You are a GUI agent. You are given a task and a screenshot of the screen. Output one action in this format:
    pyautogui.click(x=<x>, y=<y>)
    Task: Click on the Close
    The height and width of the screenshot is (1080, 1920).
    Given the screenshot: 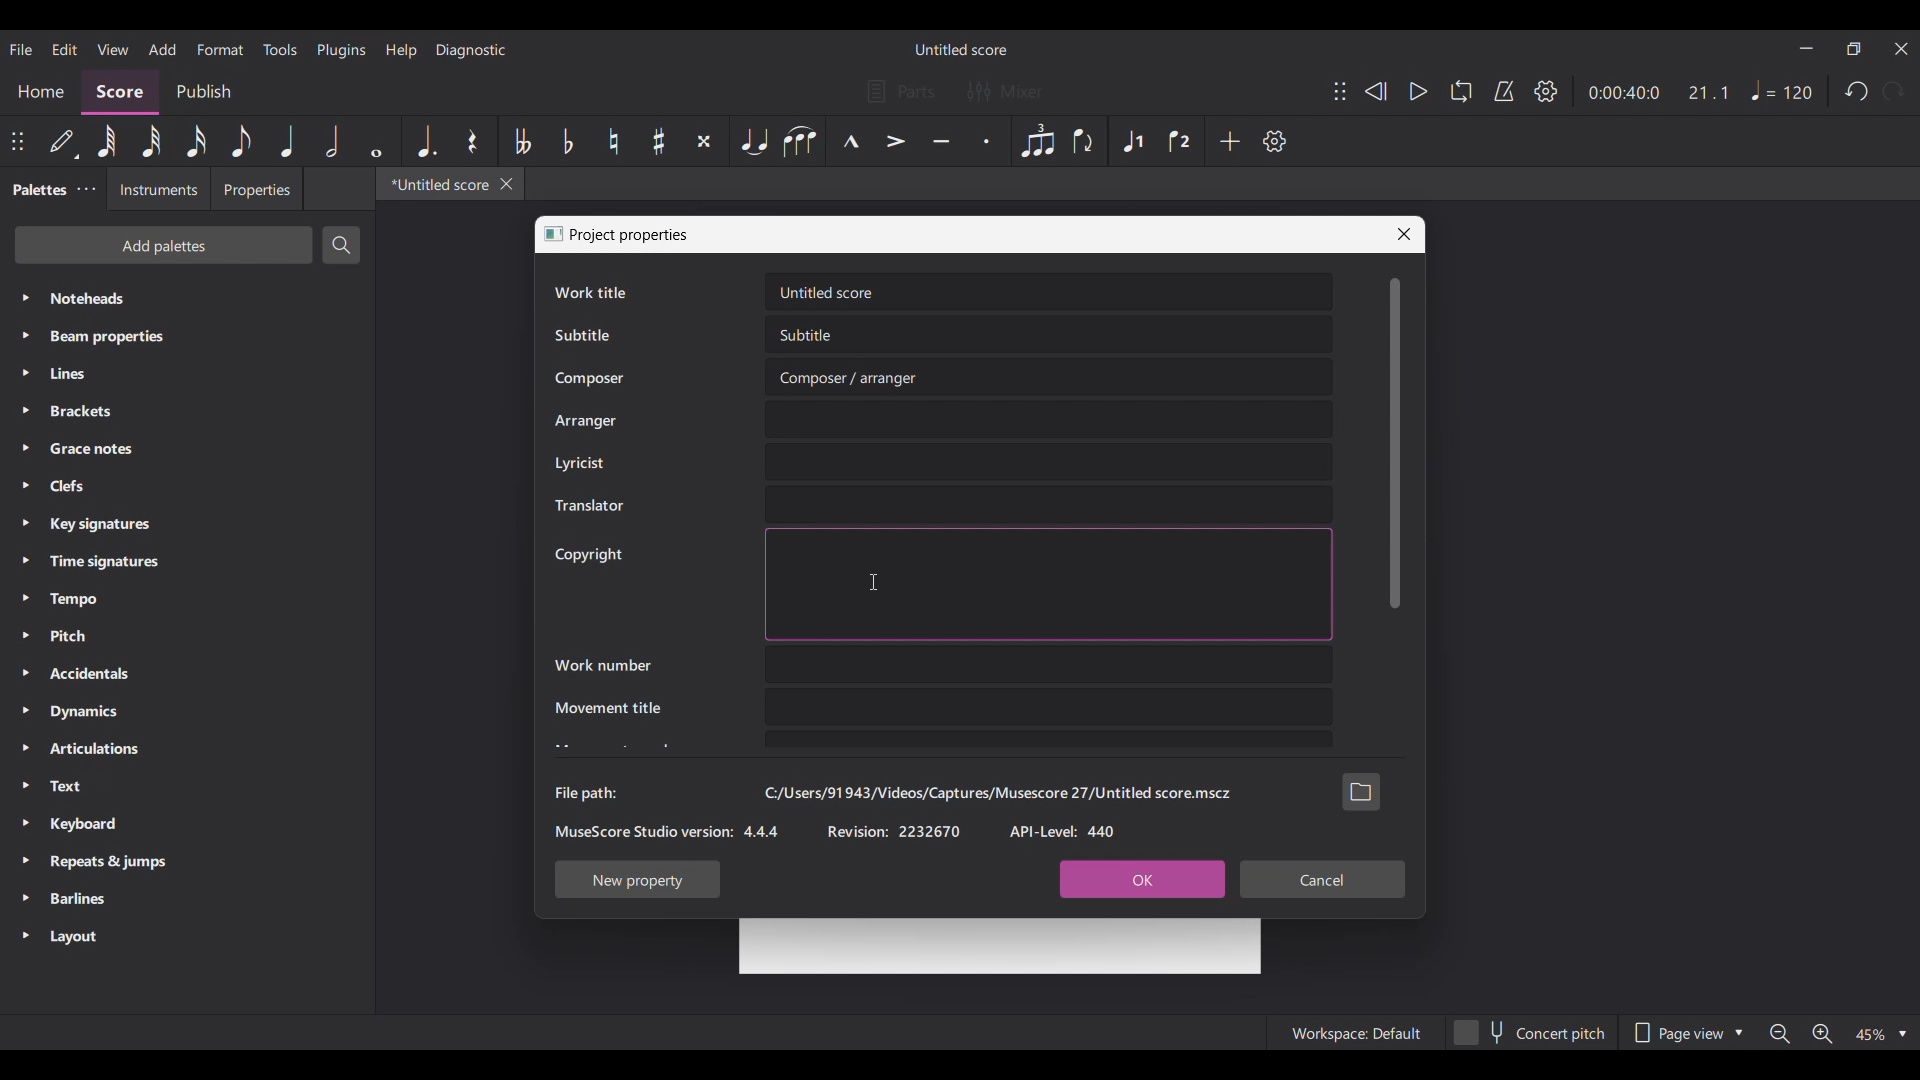 What is the action you would take?
    pyautogui.click(x=1404, y=234)
    